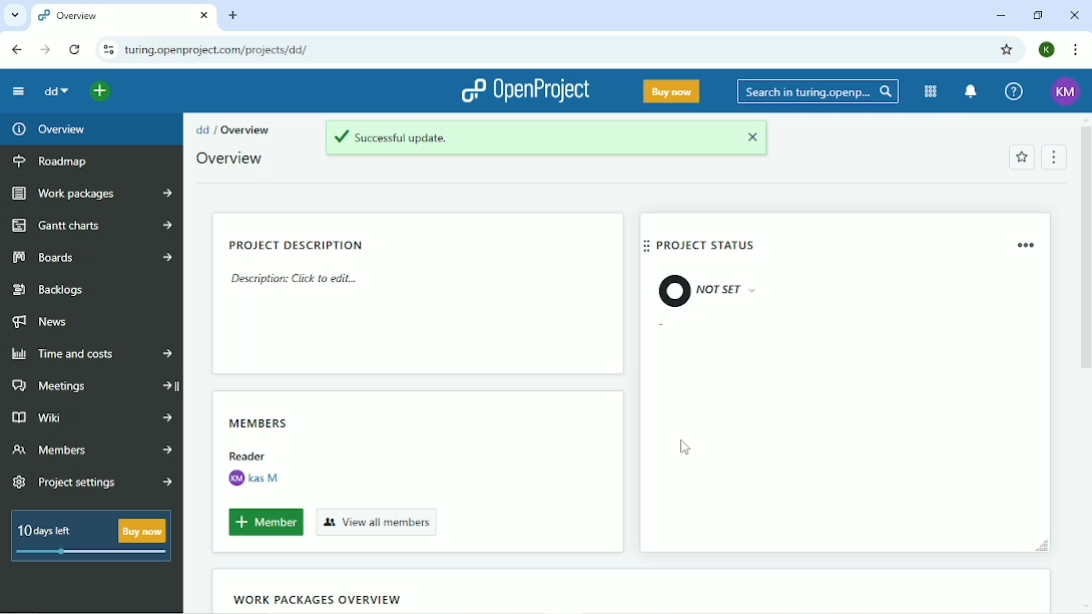  Describe the element at coordinates (91, 225) in the screenshot. I see `Gantt charts` at that location.